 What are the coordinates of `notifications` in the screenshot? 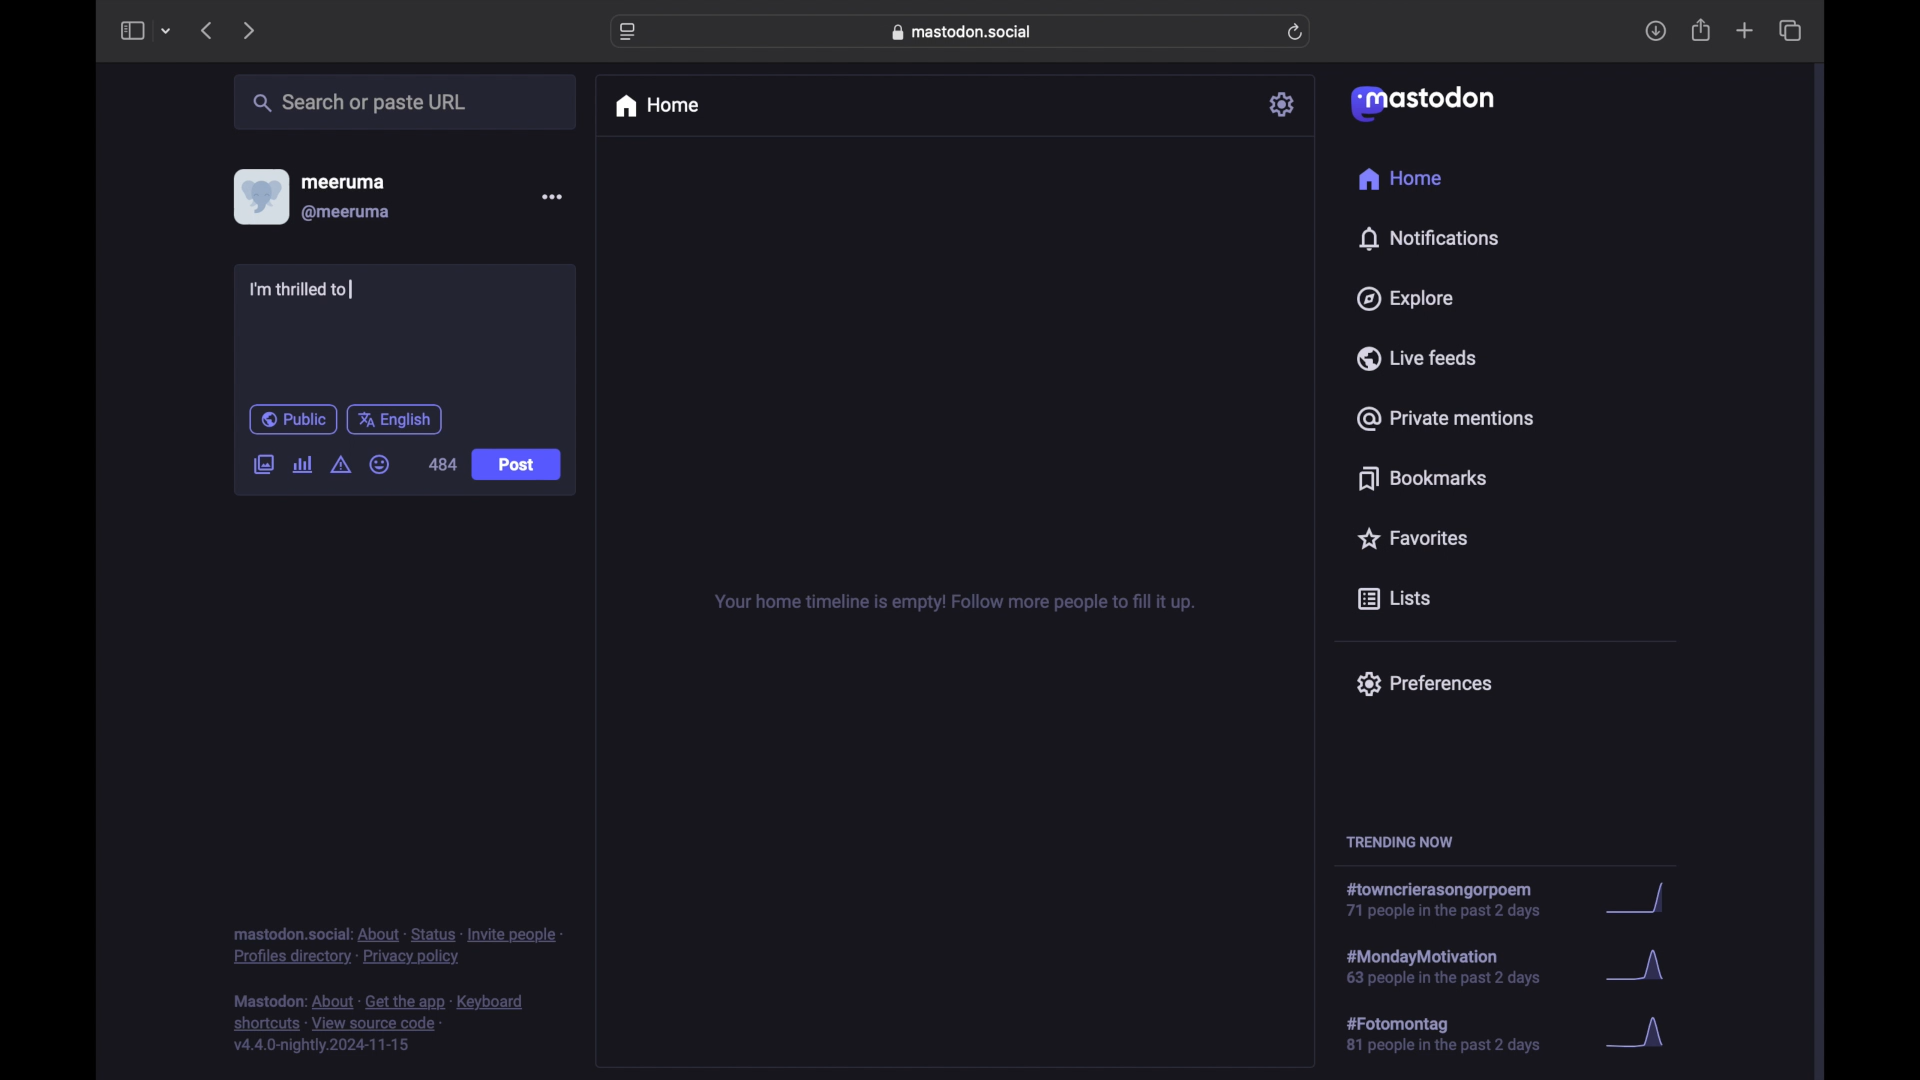 It's located at (1428, 239).